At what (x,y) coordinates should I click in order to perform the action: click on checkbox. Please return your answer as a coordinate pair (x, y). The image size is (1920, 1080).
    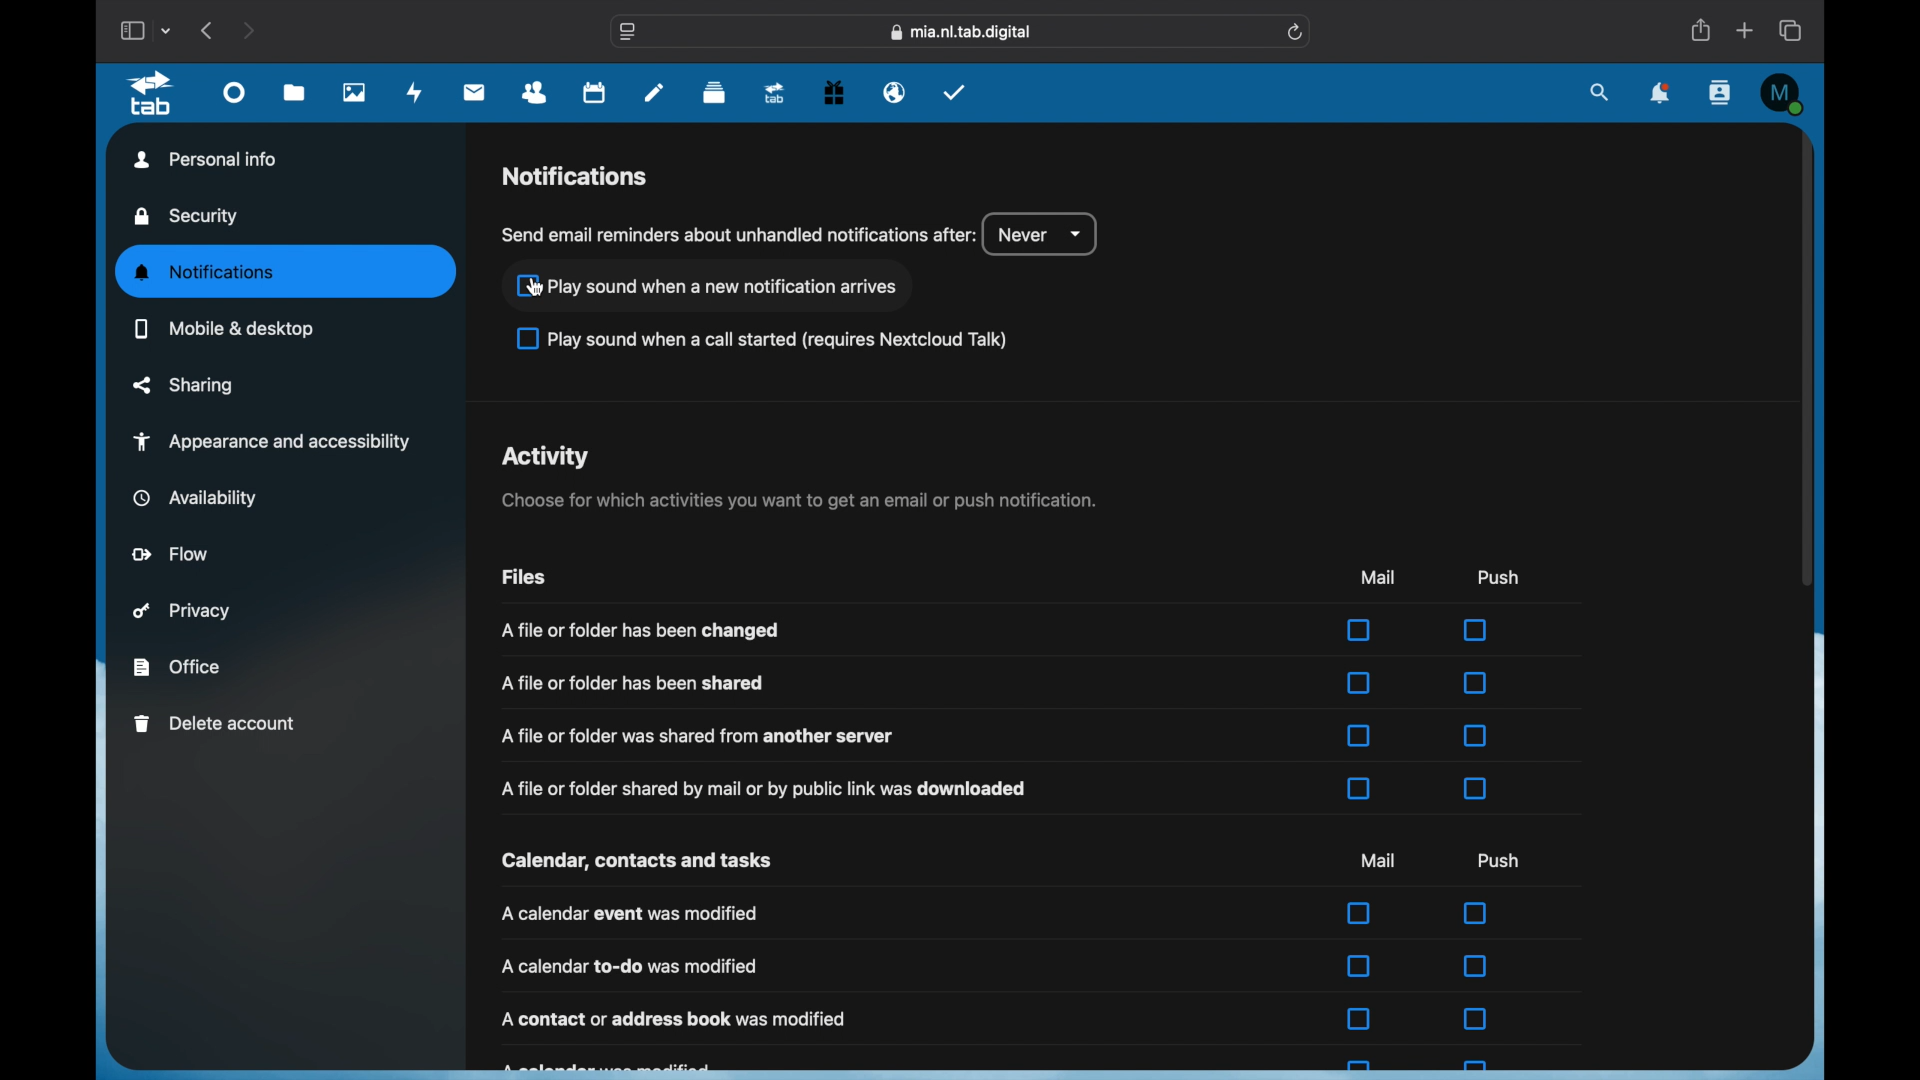
    Looking at the image, I should click on (1358, 964).